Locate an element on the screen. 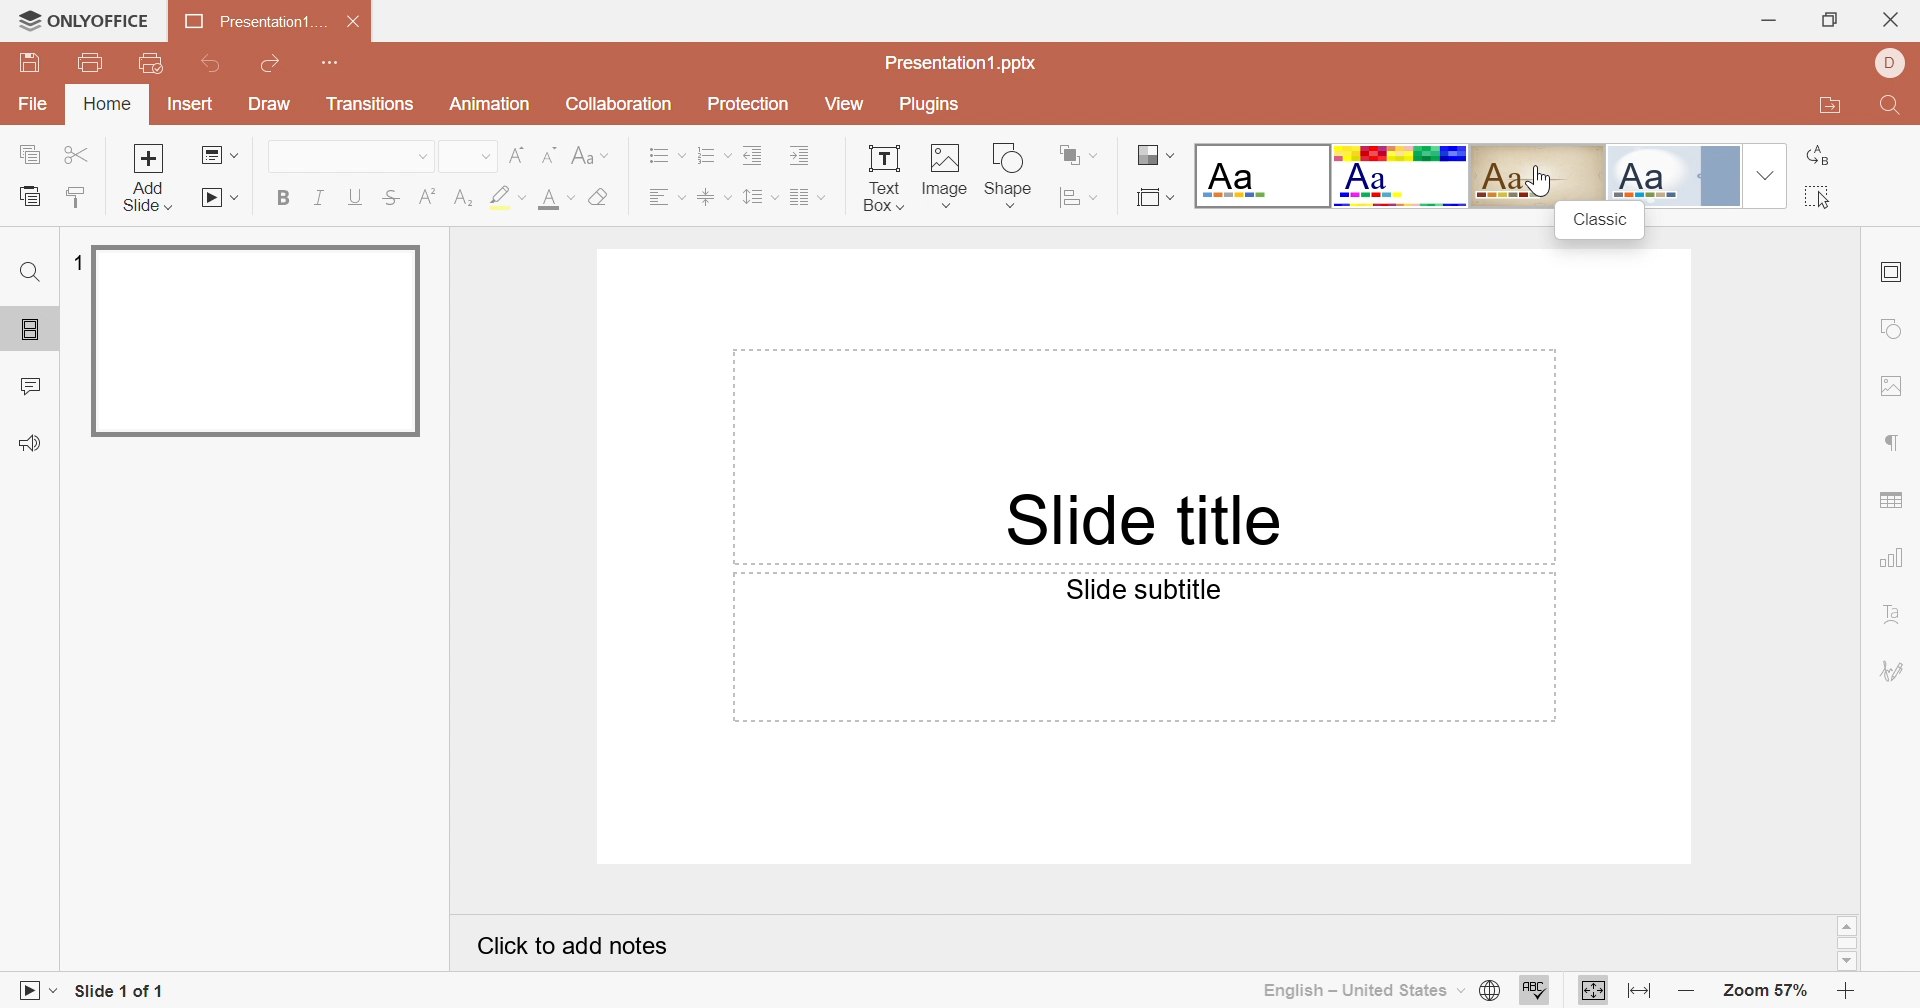 This screenshot has height=1008, width=1920. Line spacing is located at coordinates (760, 196).